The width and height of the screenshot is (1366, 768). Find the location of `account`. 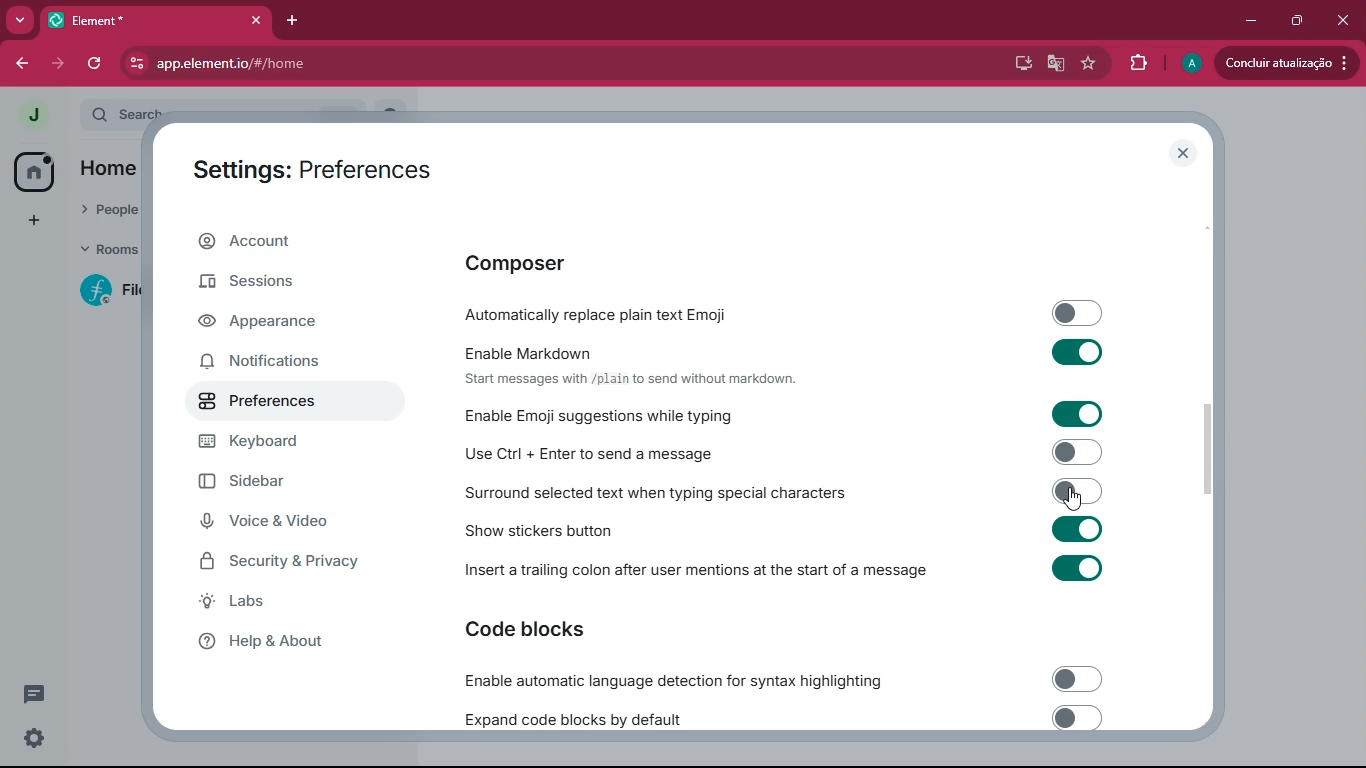

account is located at coordinates (286, 238).